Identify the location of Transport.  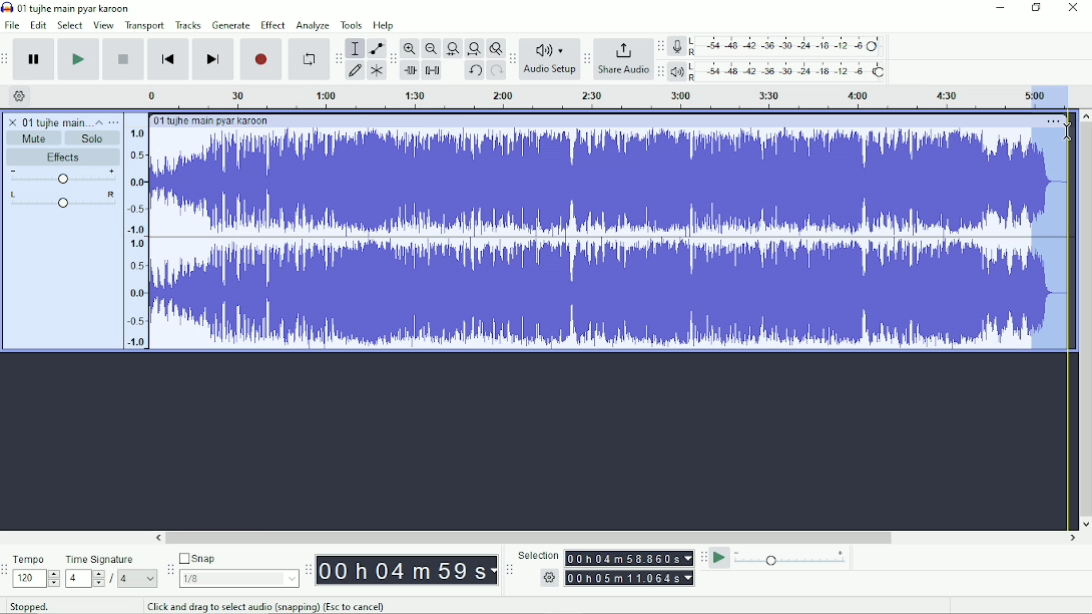
(144, 27).